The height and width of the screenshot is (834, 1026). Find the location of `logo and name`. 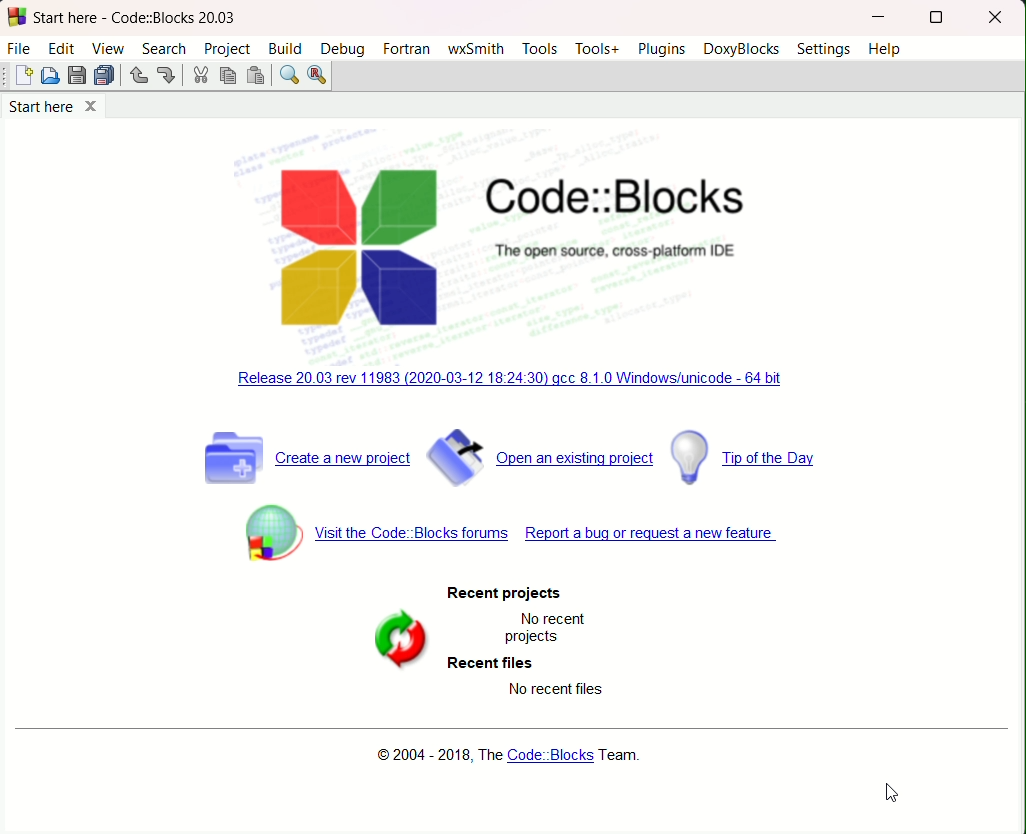

logo and name is located at coordinates (18, 18).